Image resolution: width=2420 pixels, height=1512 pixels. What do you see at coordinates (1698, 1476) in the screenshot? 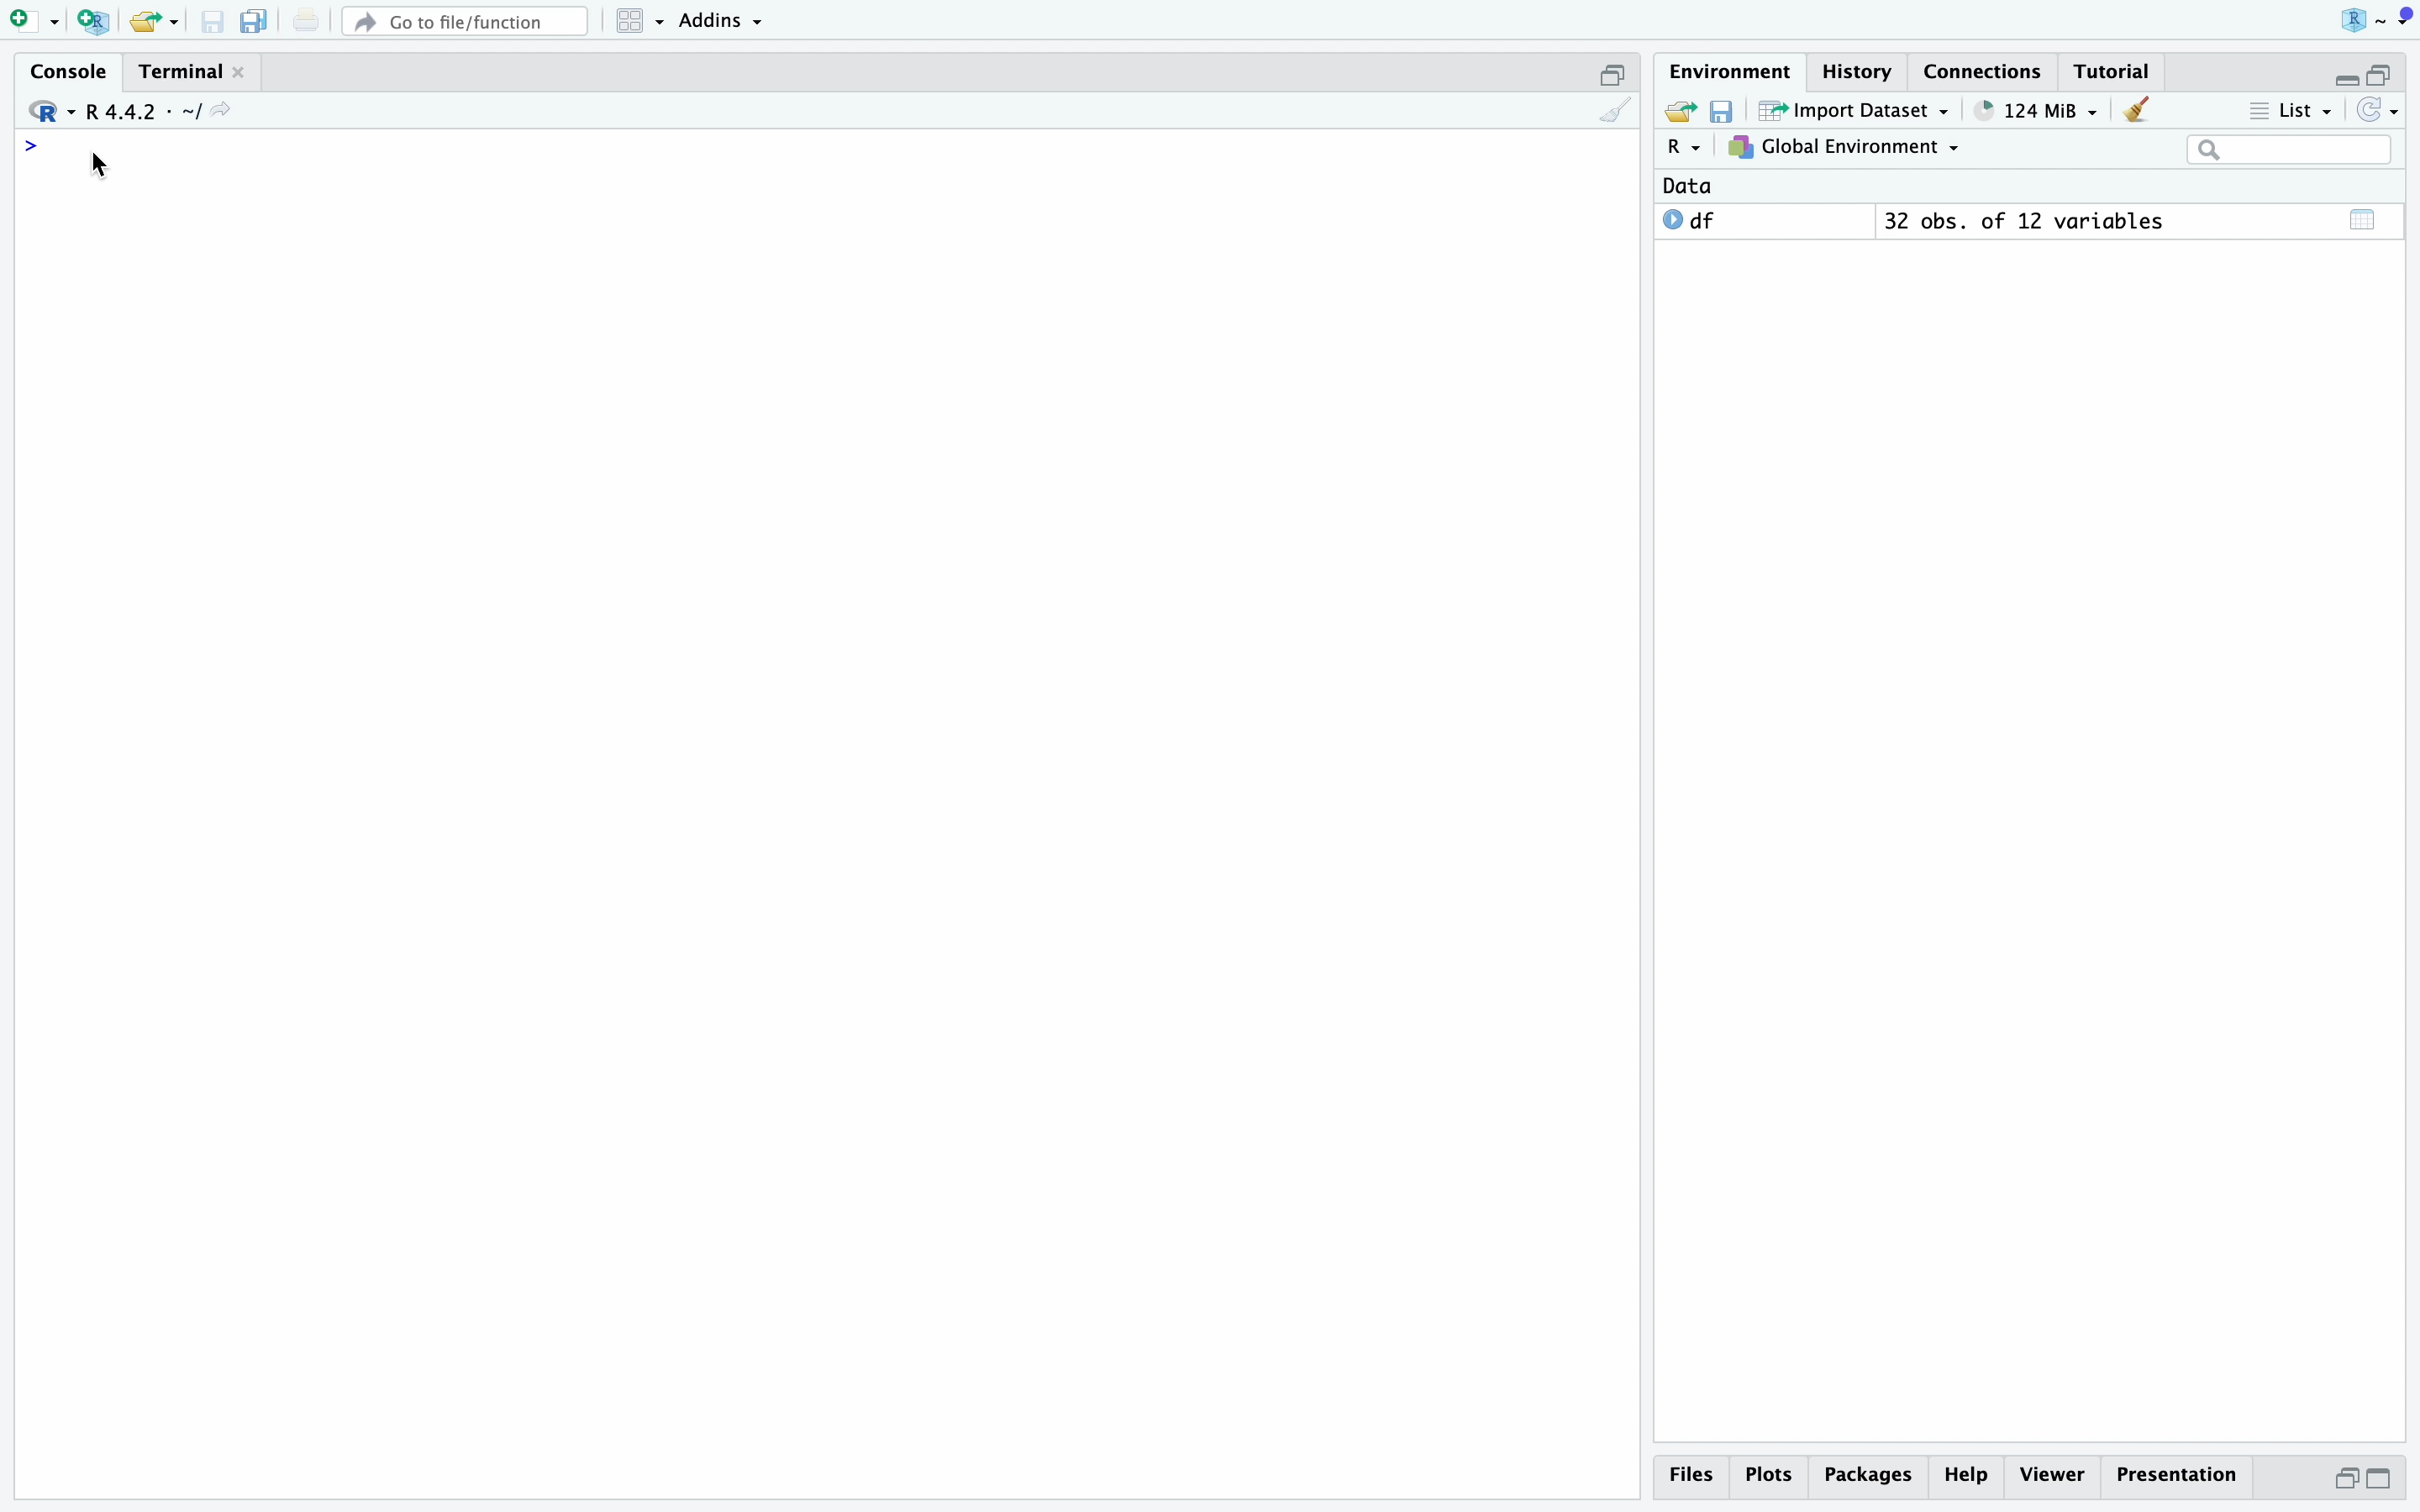
I see `files` at bounding box center [1698, 1476].